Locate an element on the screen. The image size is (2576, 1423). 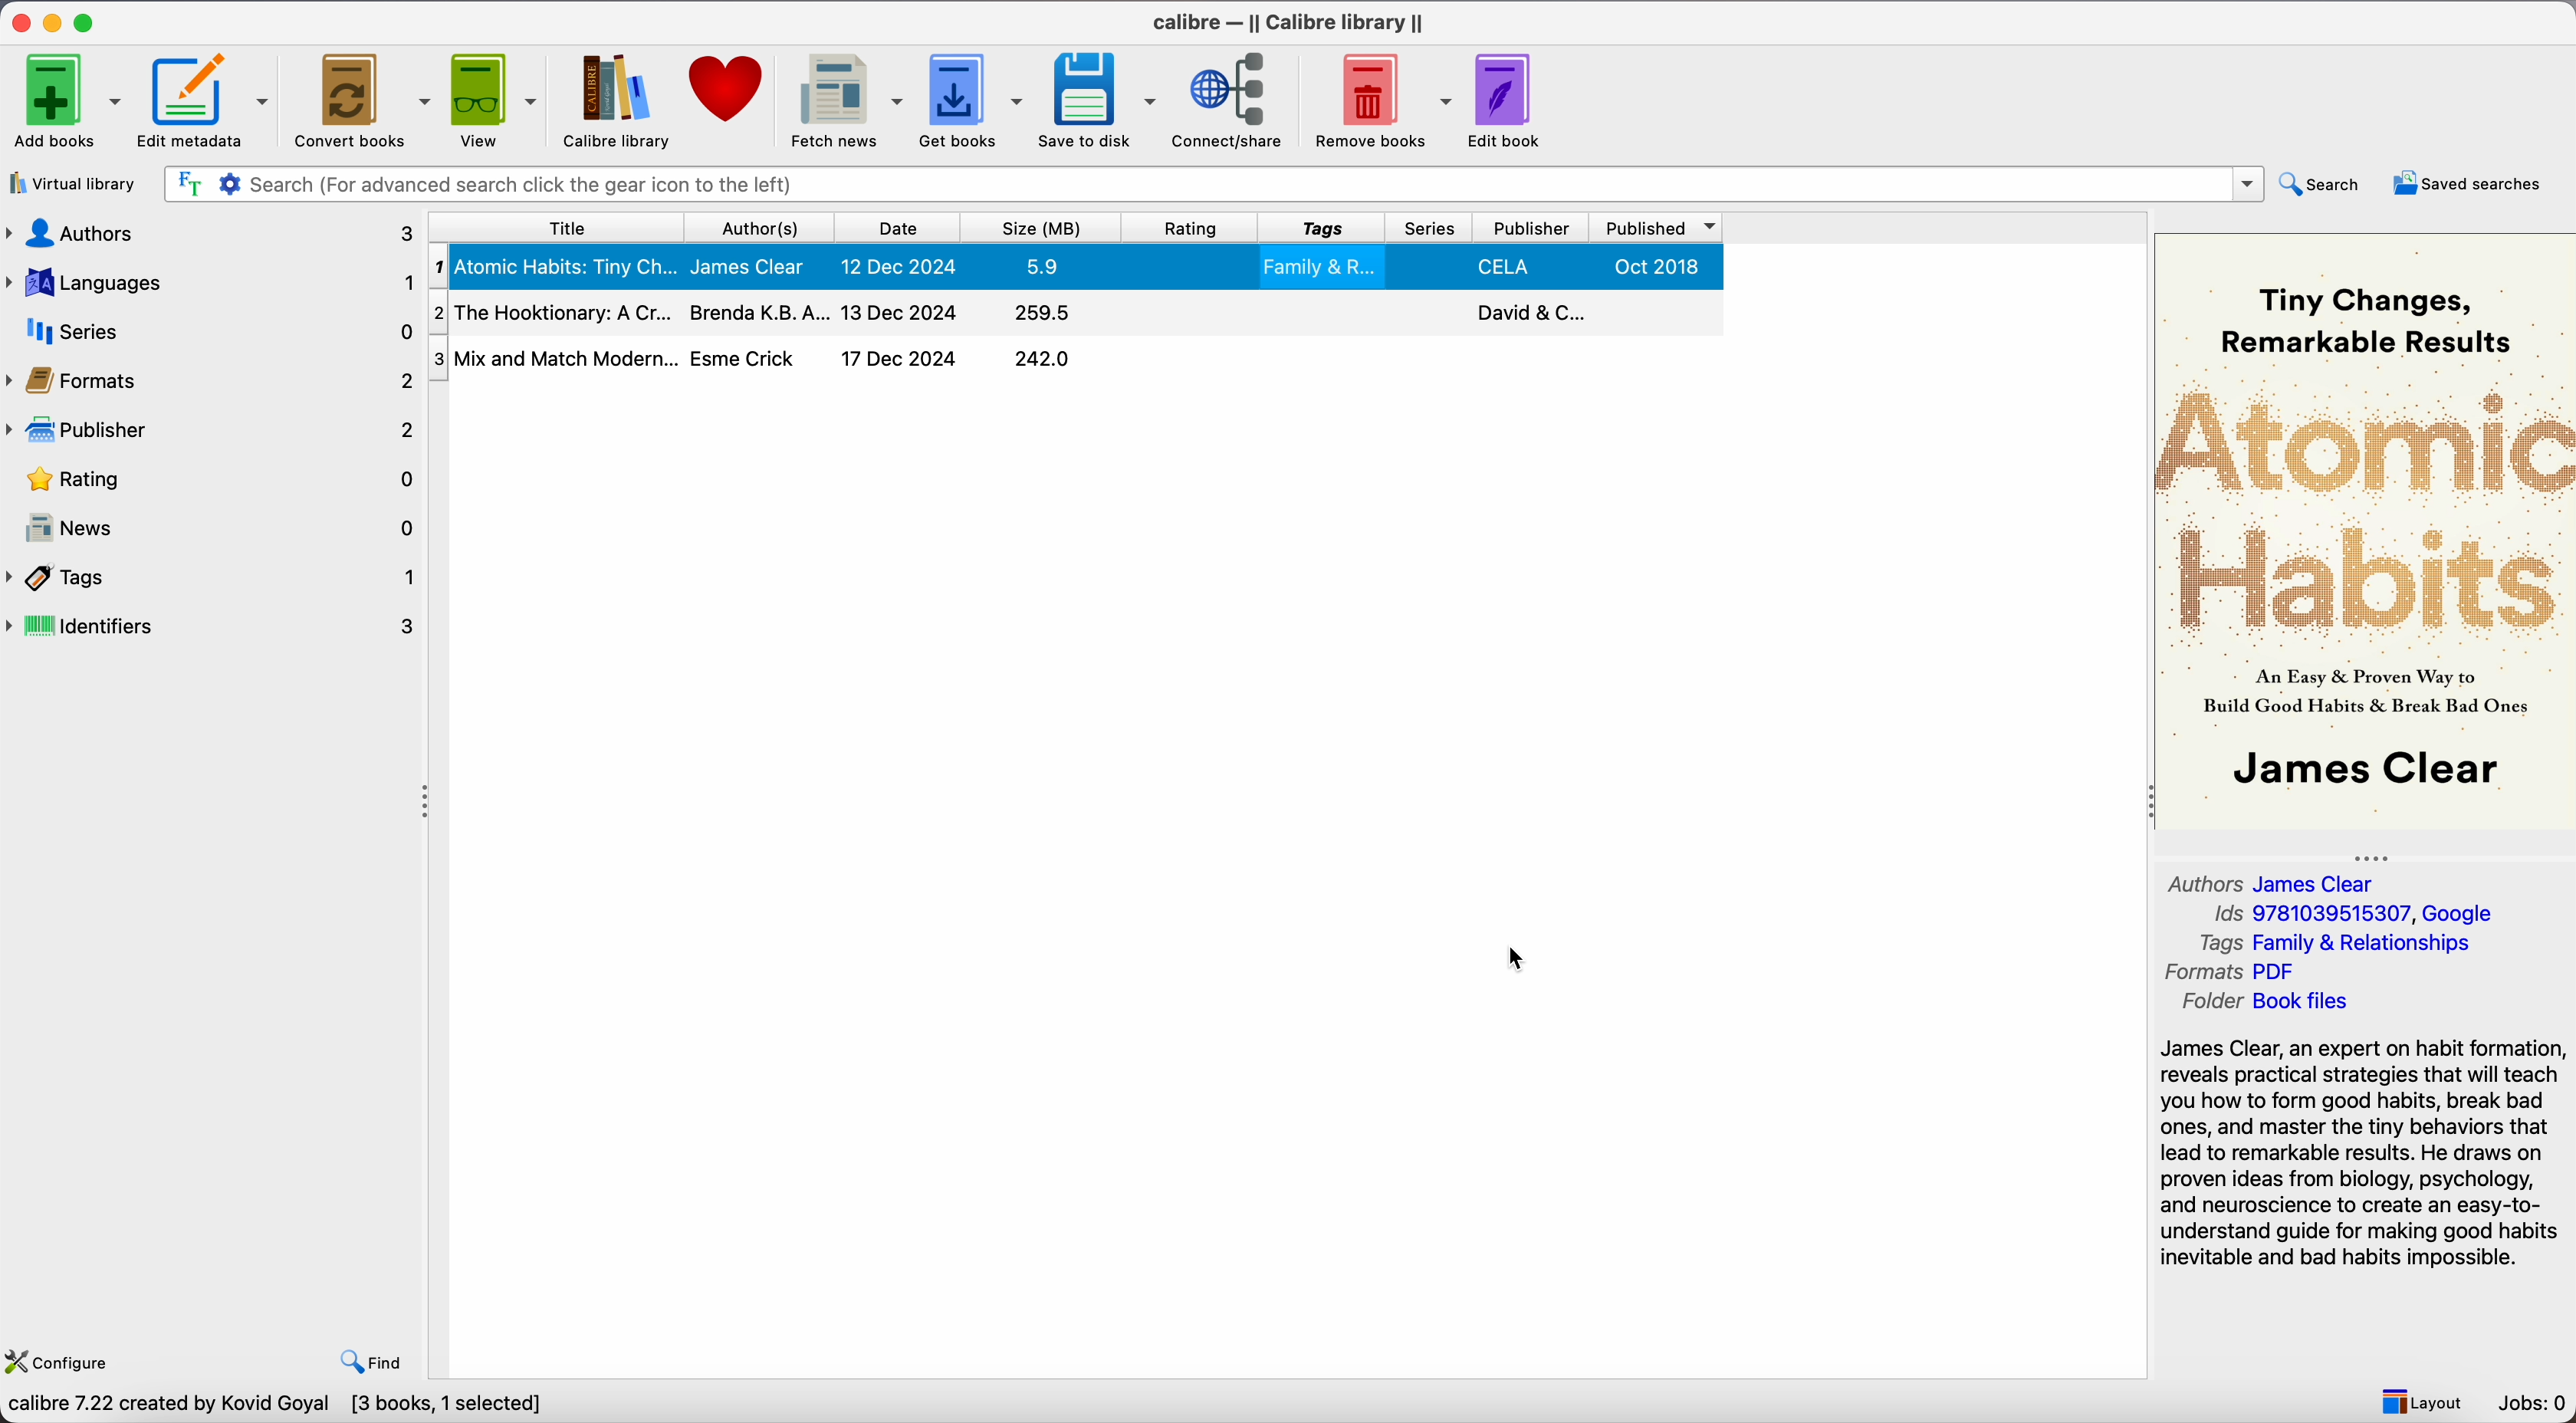
13 Dec 2024 is located at coordinates (901, 312).